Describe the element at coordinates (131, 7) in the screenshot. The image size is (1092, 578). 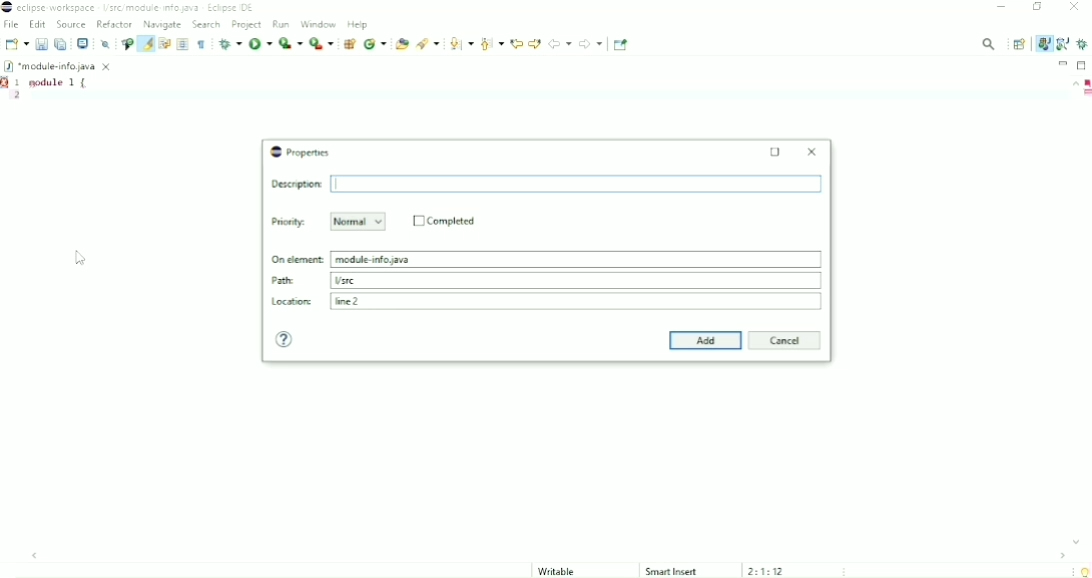
I see `eclipse workspace /src/module.info.java Eclipse IDE` at that location.